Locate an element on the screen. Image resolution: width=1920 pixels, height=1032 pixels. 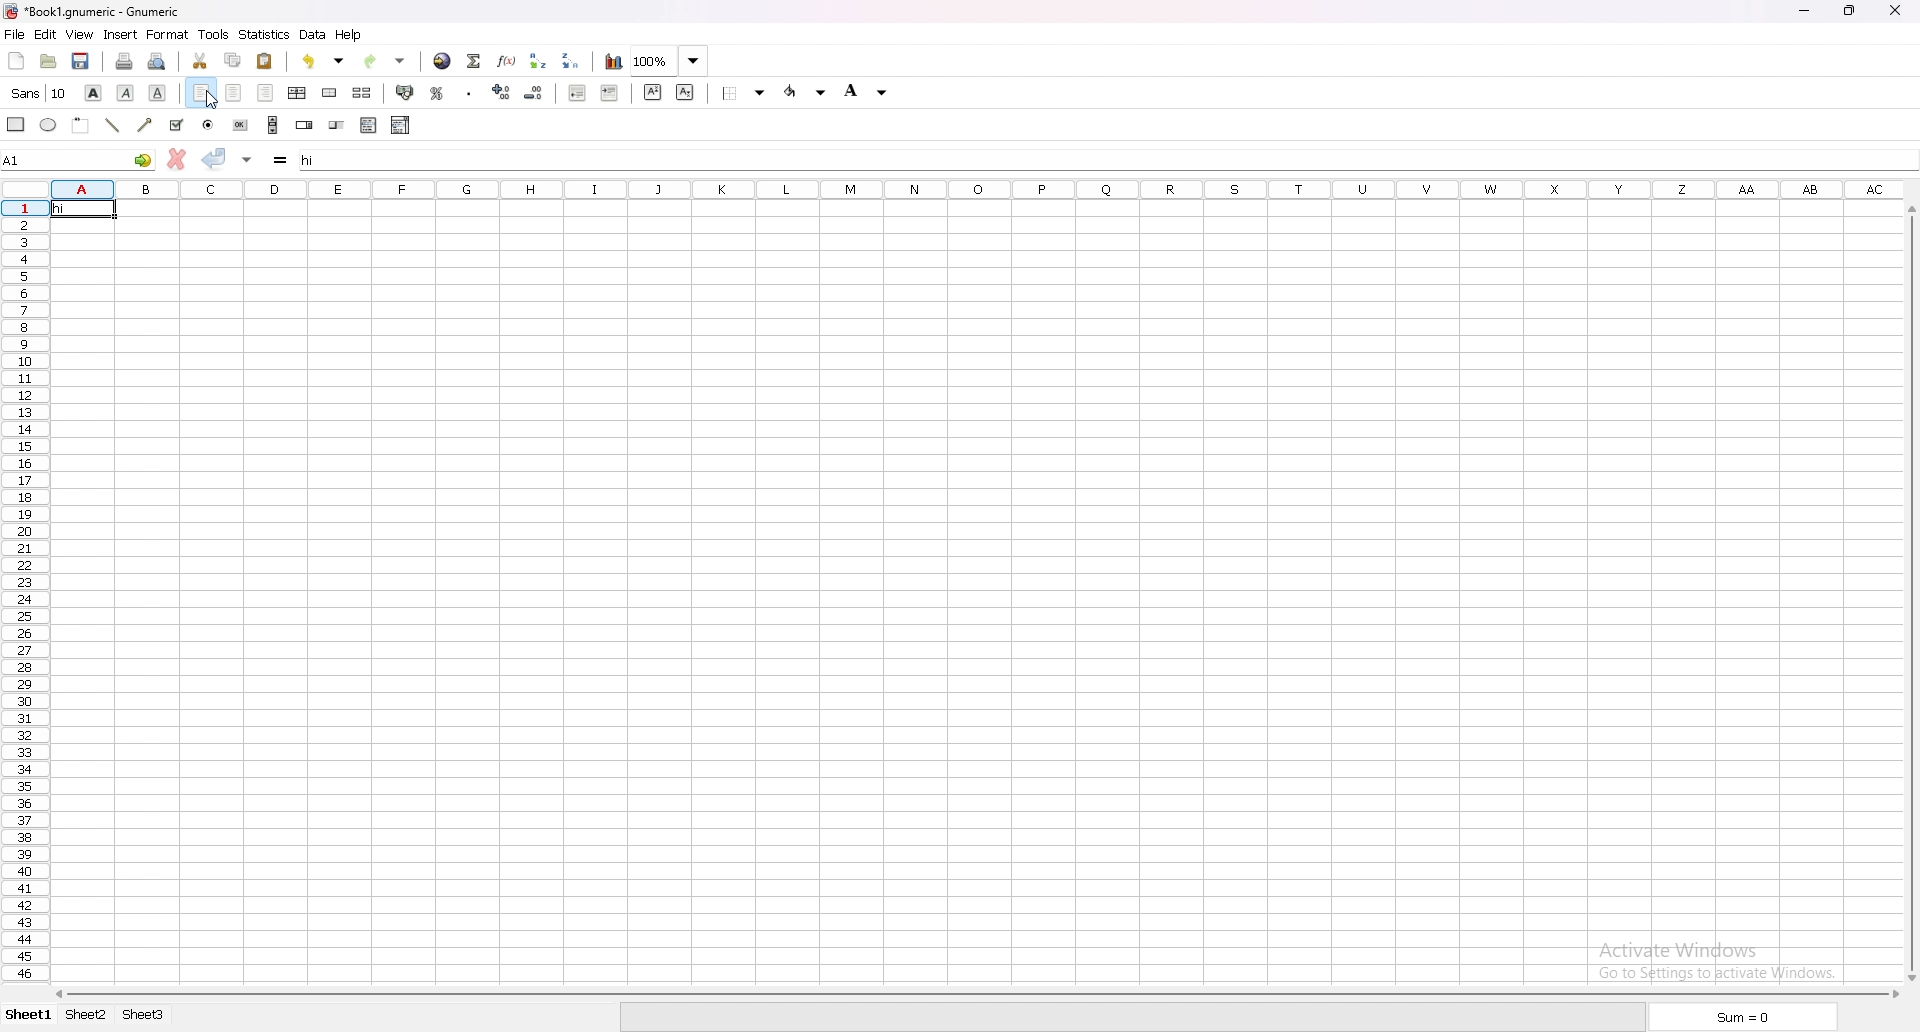
accept changes in all cell is located at coordinates (247, 161).